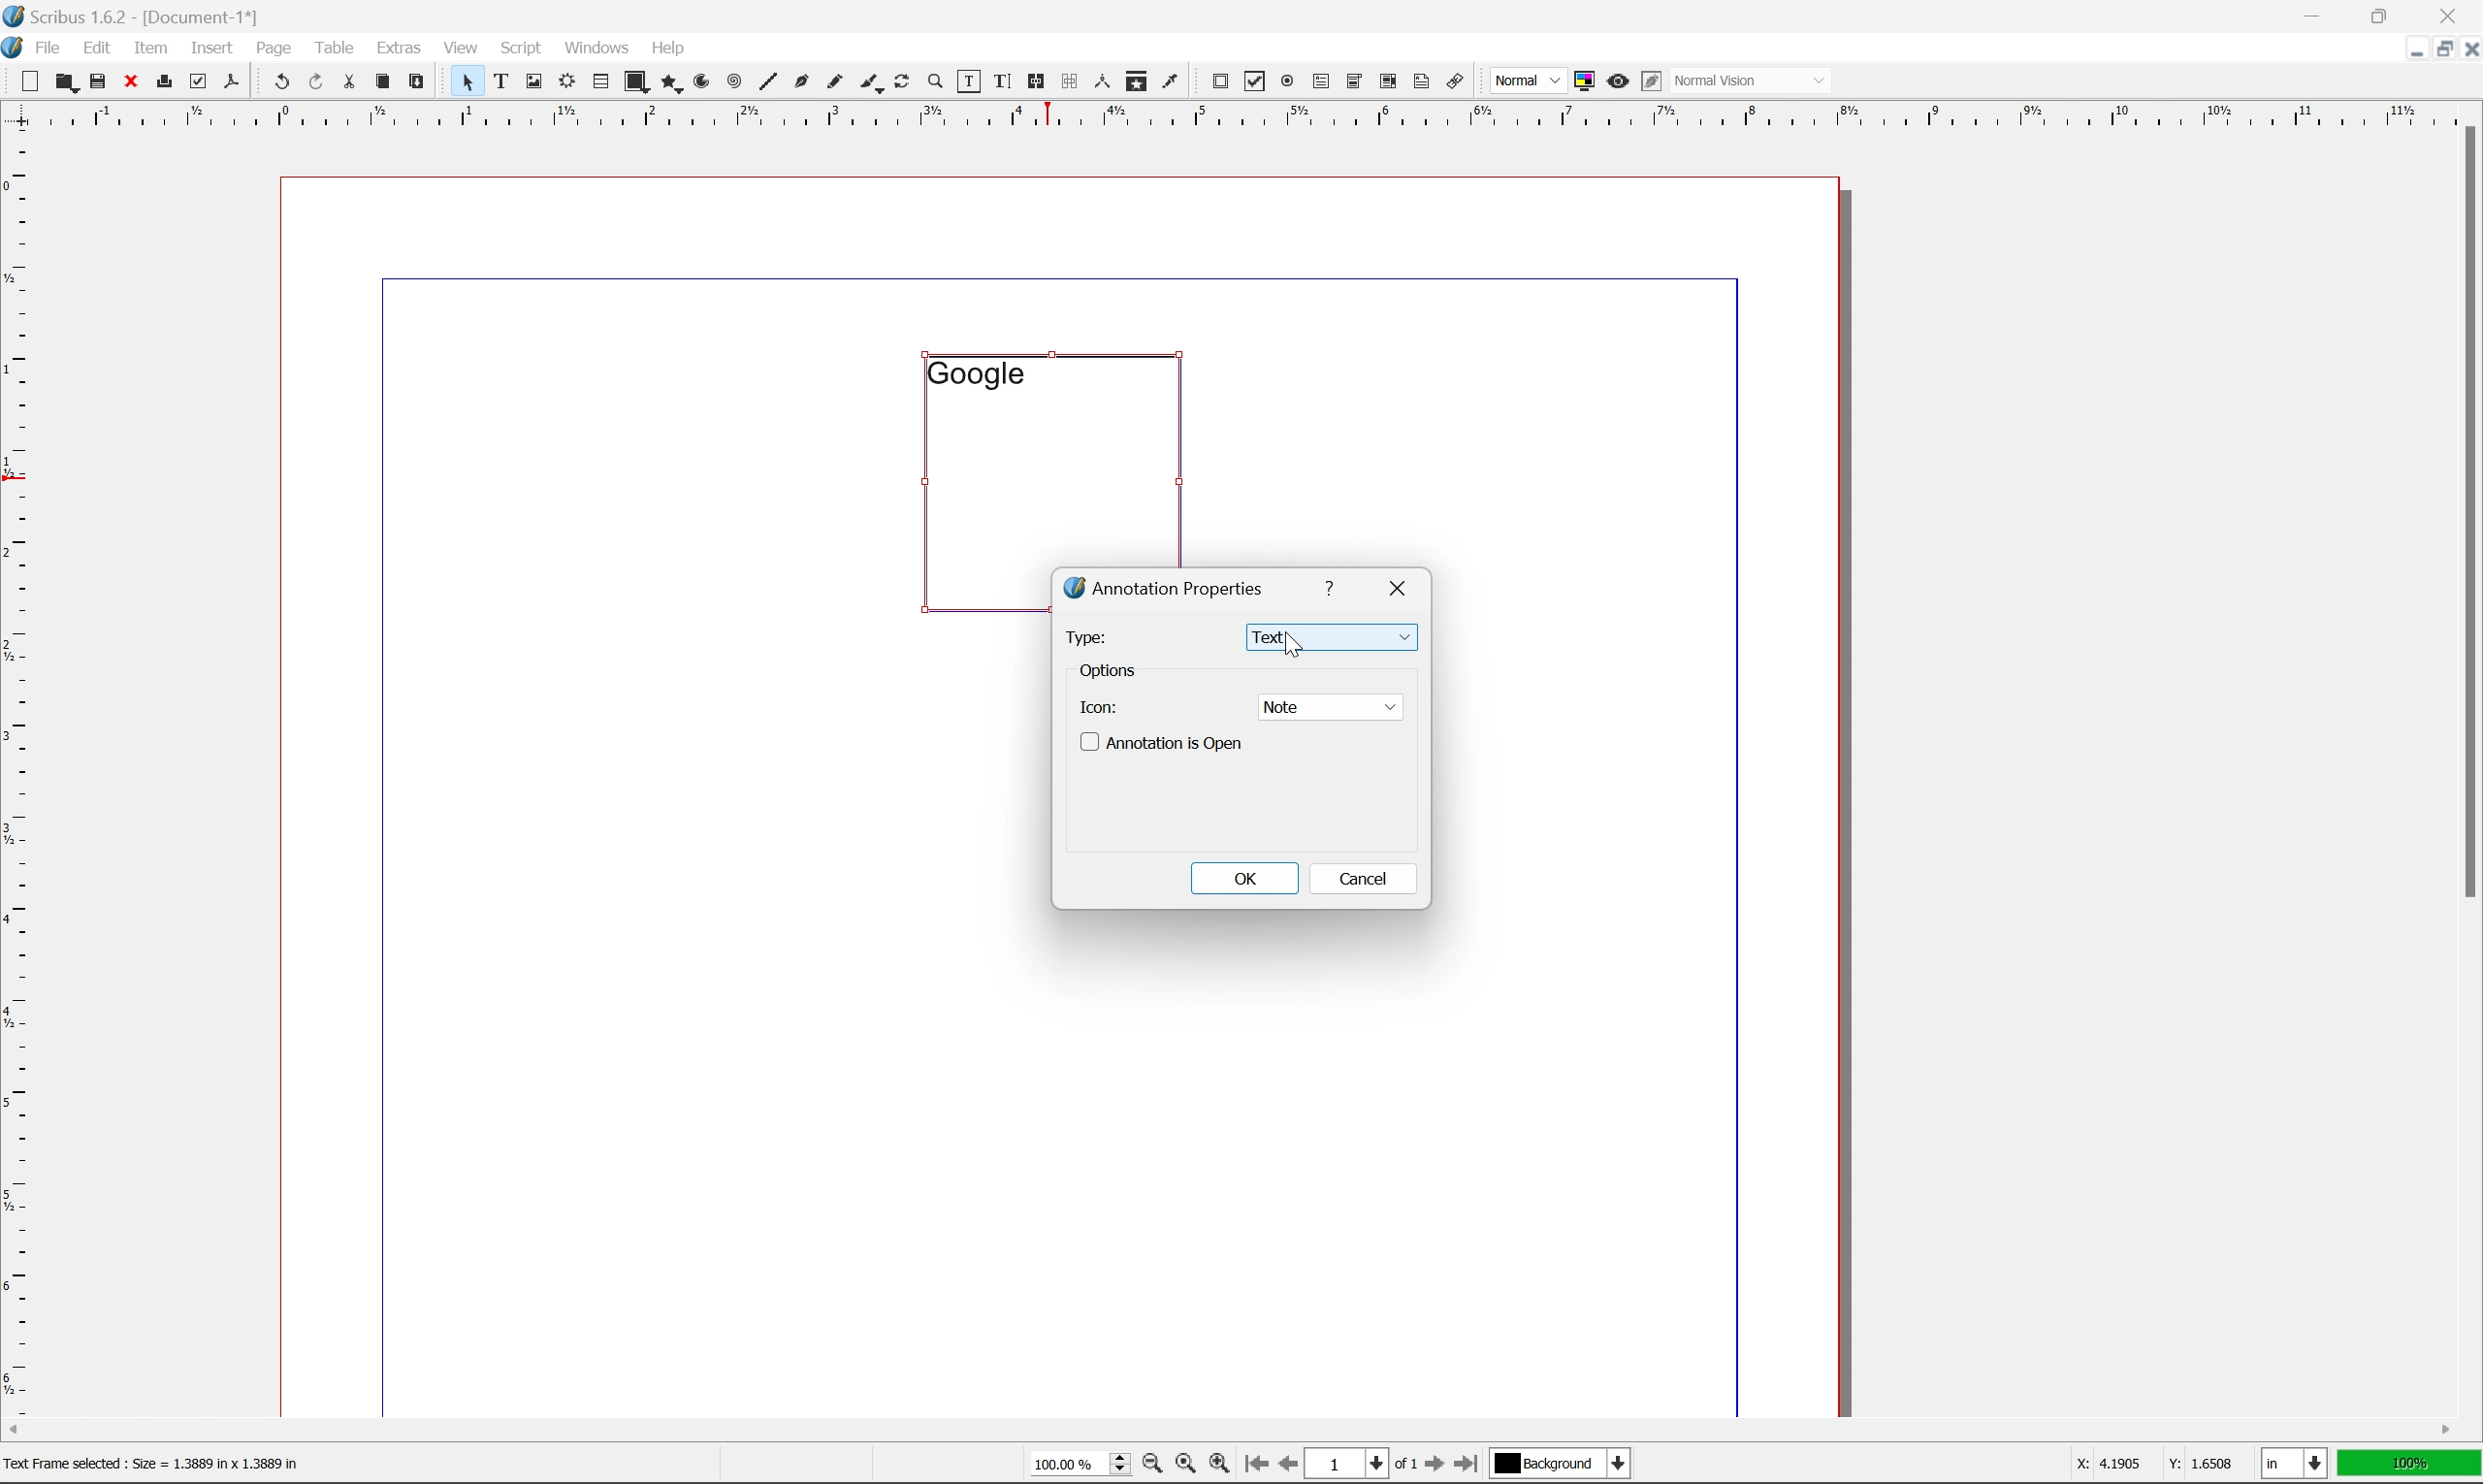 The height and width of the screenshot is (1484, 2483). I want to click on note, so click(1330, 706).